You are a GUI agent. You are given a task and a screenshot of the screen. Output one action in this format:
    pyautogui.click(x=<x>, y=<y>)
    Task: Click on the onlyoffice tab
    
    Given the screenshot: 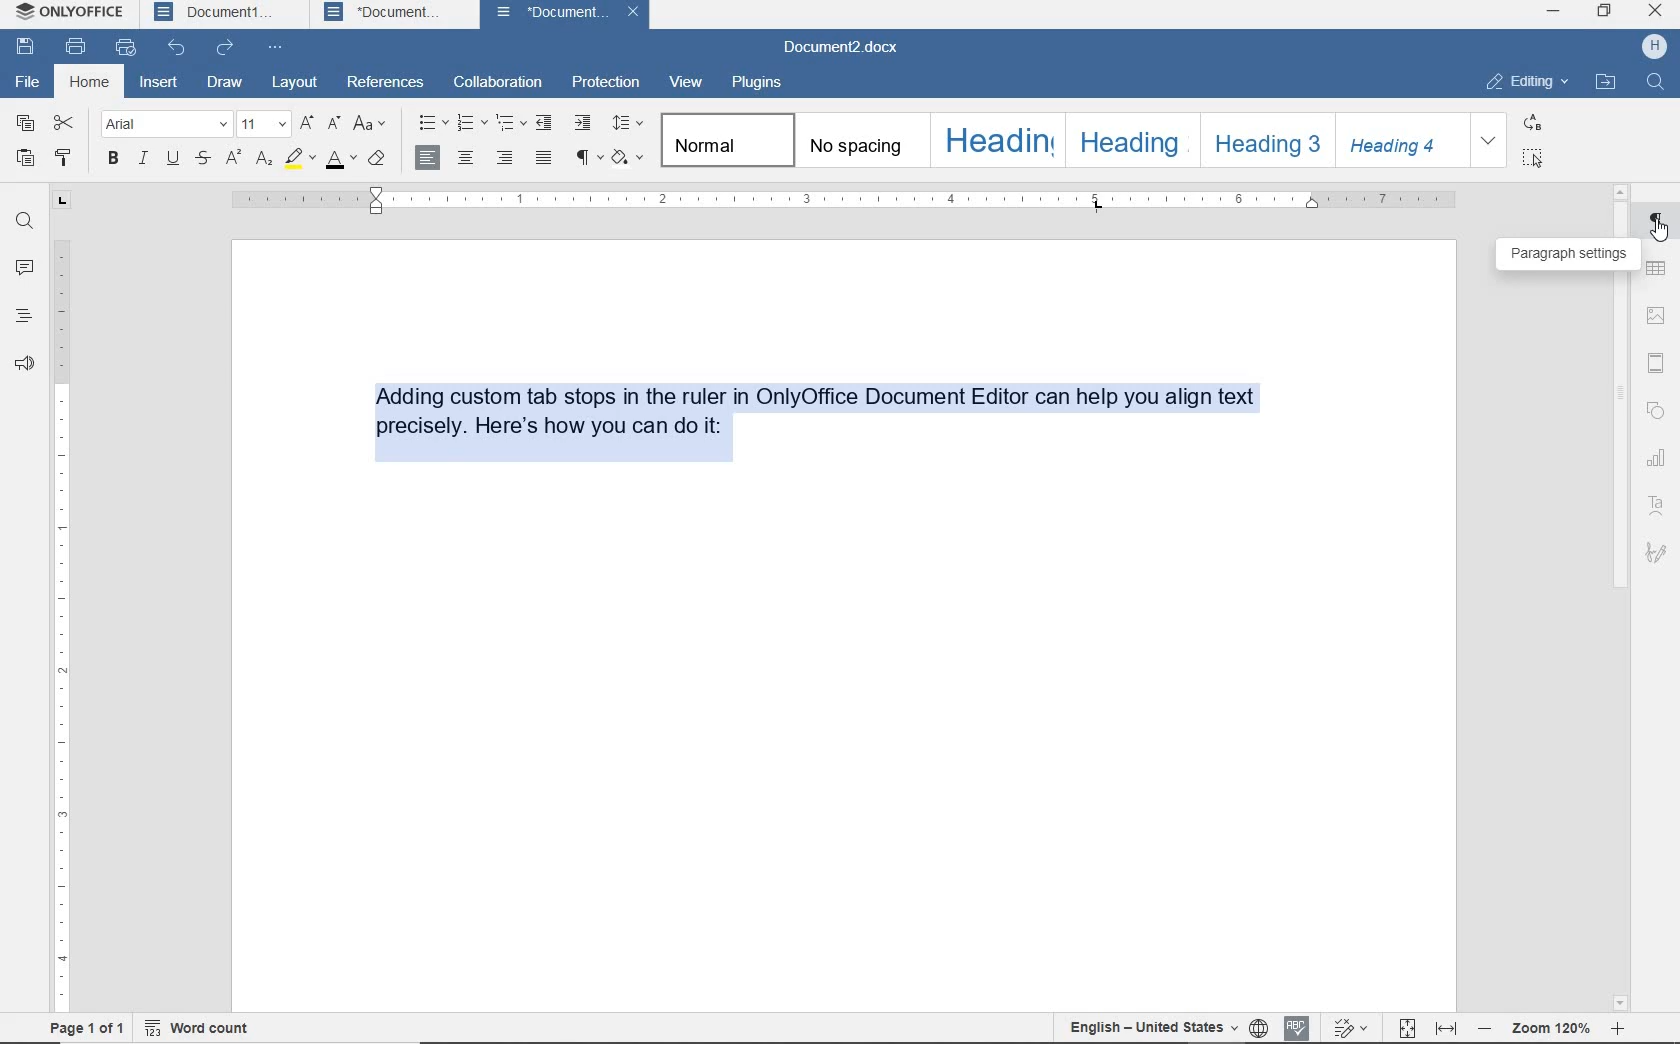 What is the action you would take?
    pyautogui.click(x=66, y=14)
    